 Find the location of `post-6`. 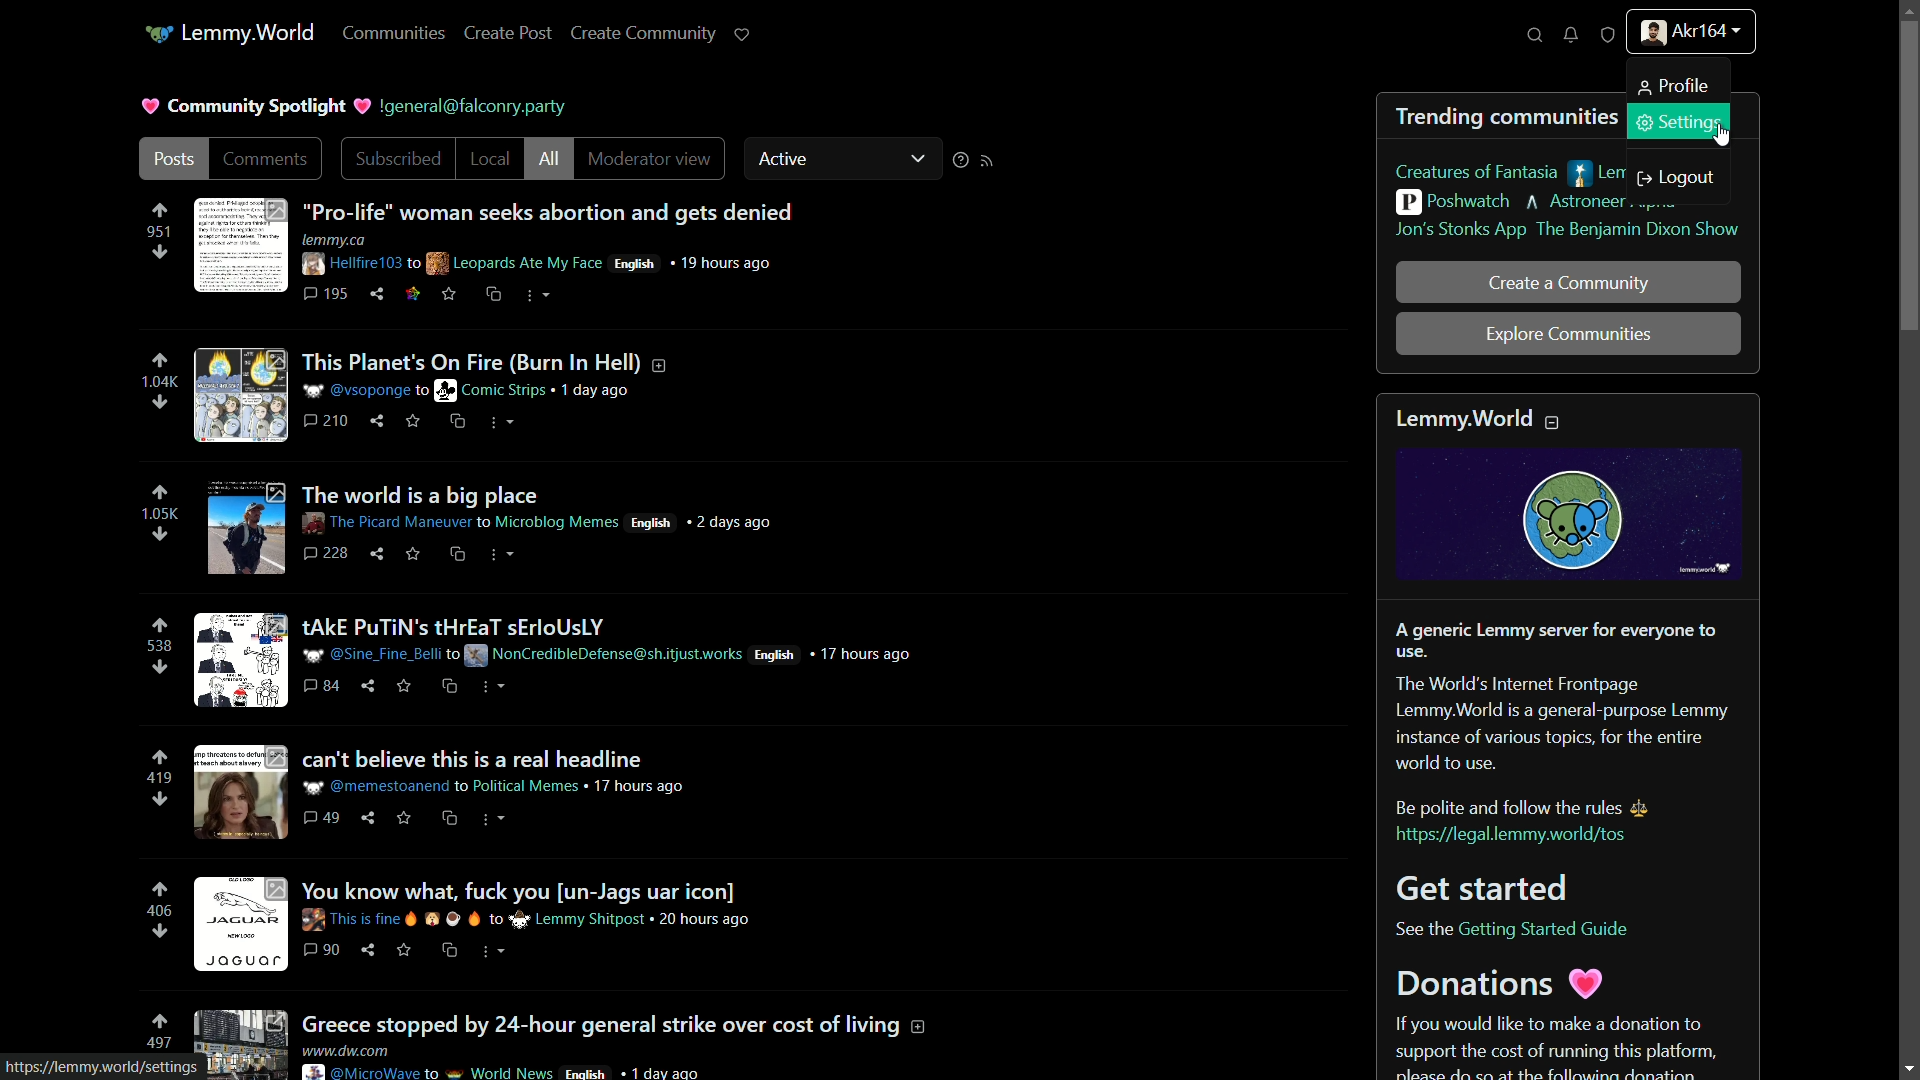

post-6 is located at coordinates (479, 921).